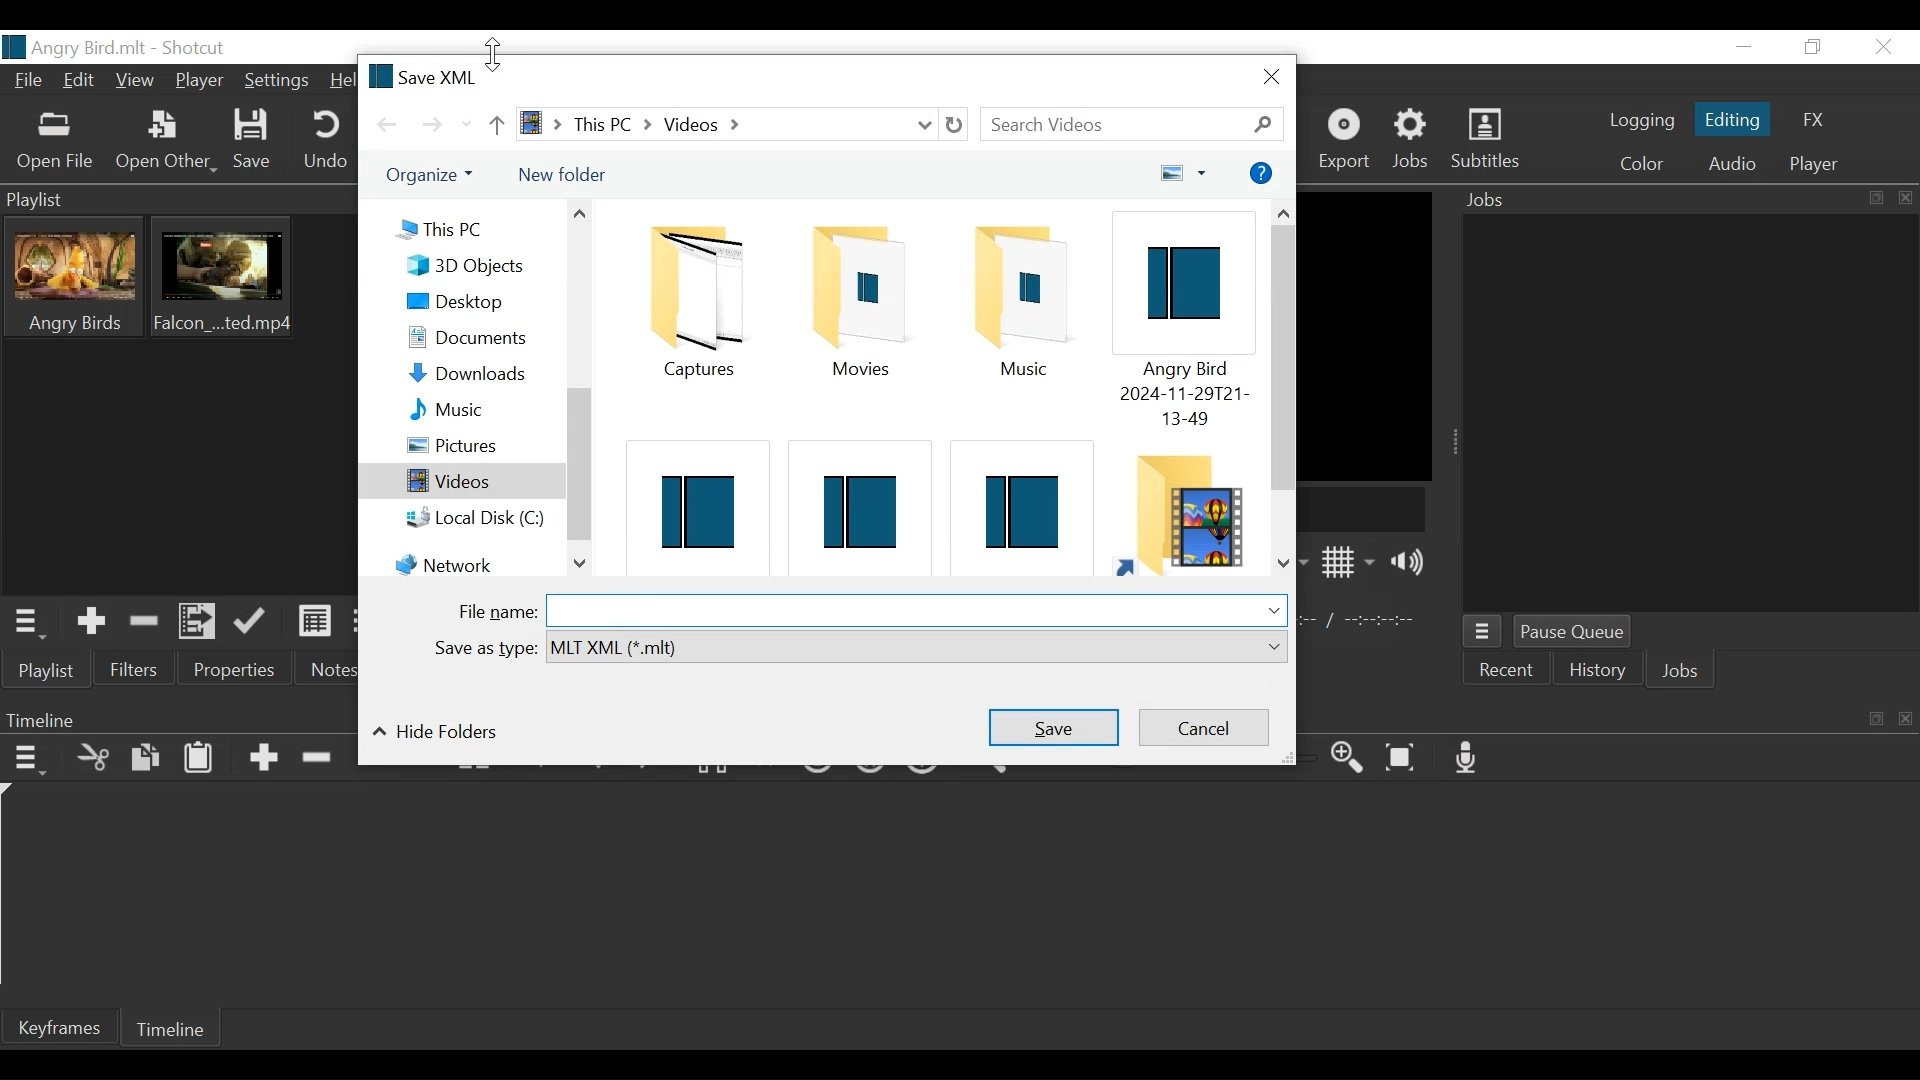  I want to click on Jobs menu, so click(1483, 632).